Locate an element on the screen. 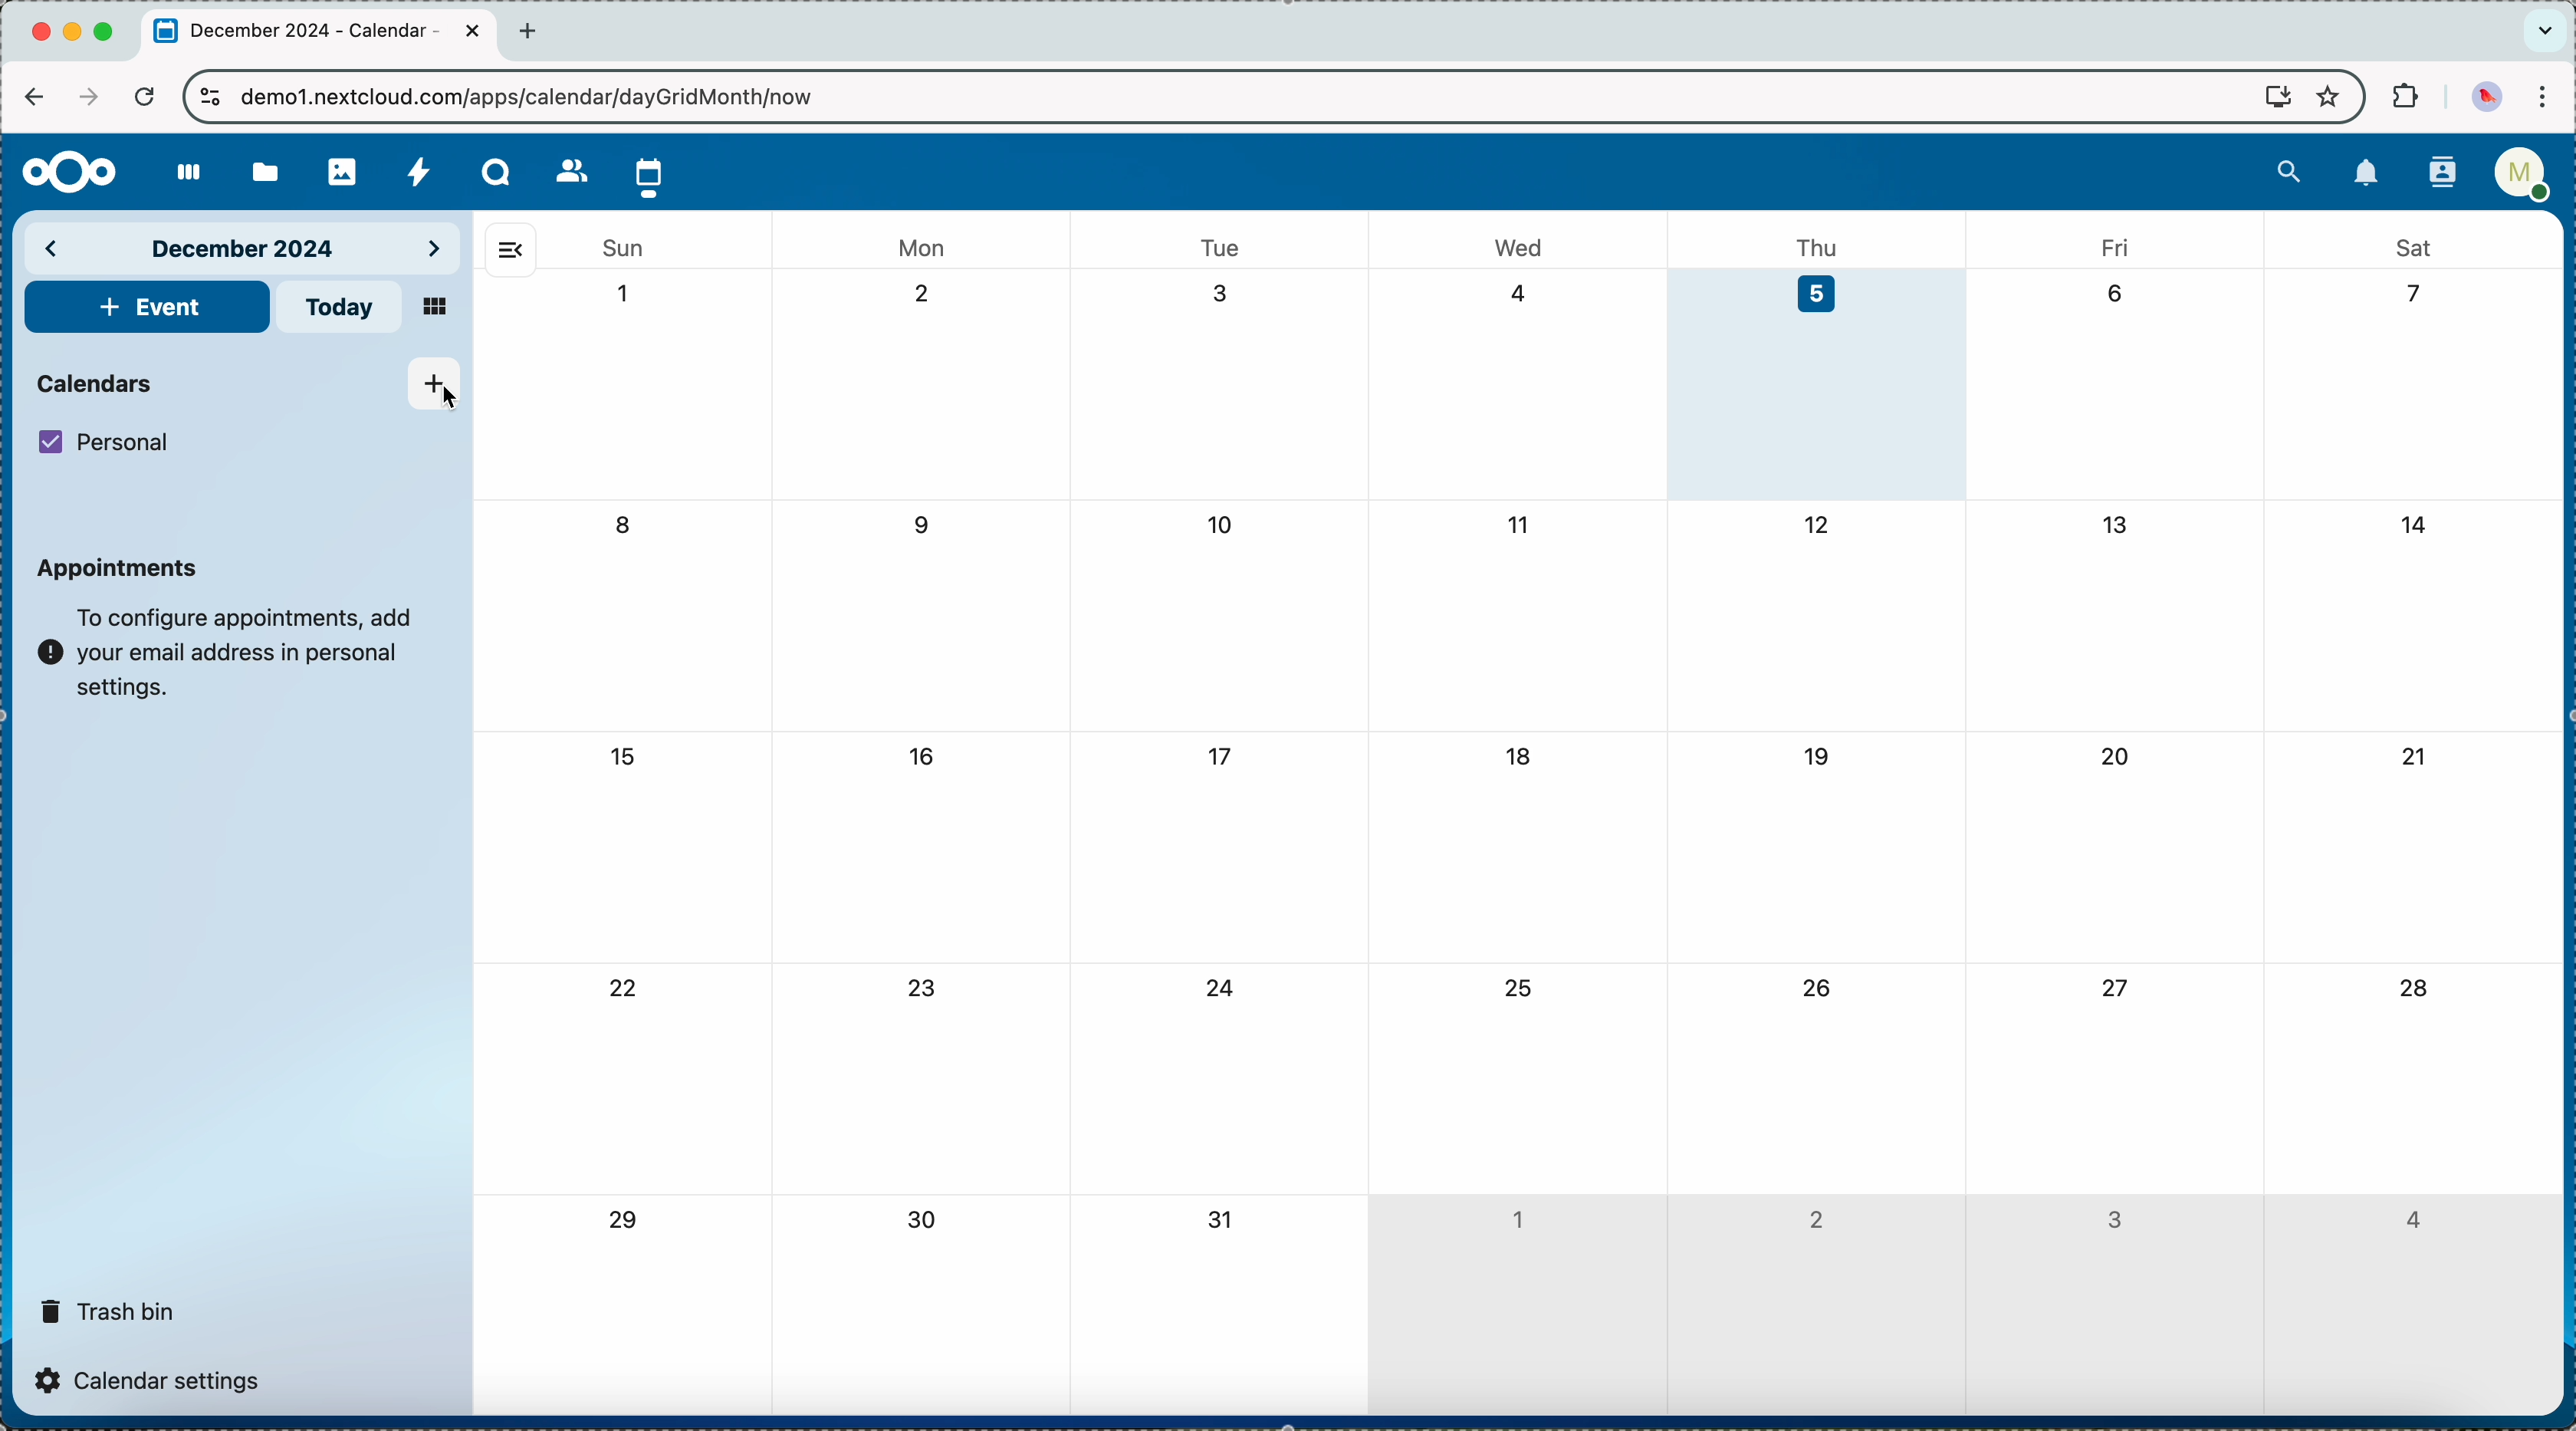 The image size is (2576, 1431). 19 is located at coordinates (1818, 755).